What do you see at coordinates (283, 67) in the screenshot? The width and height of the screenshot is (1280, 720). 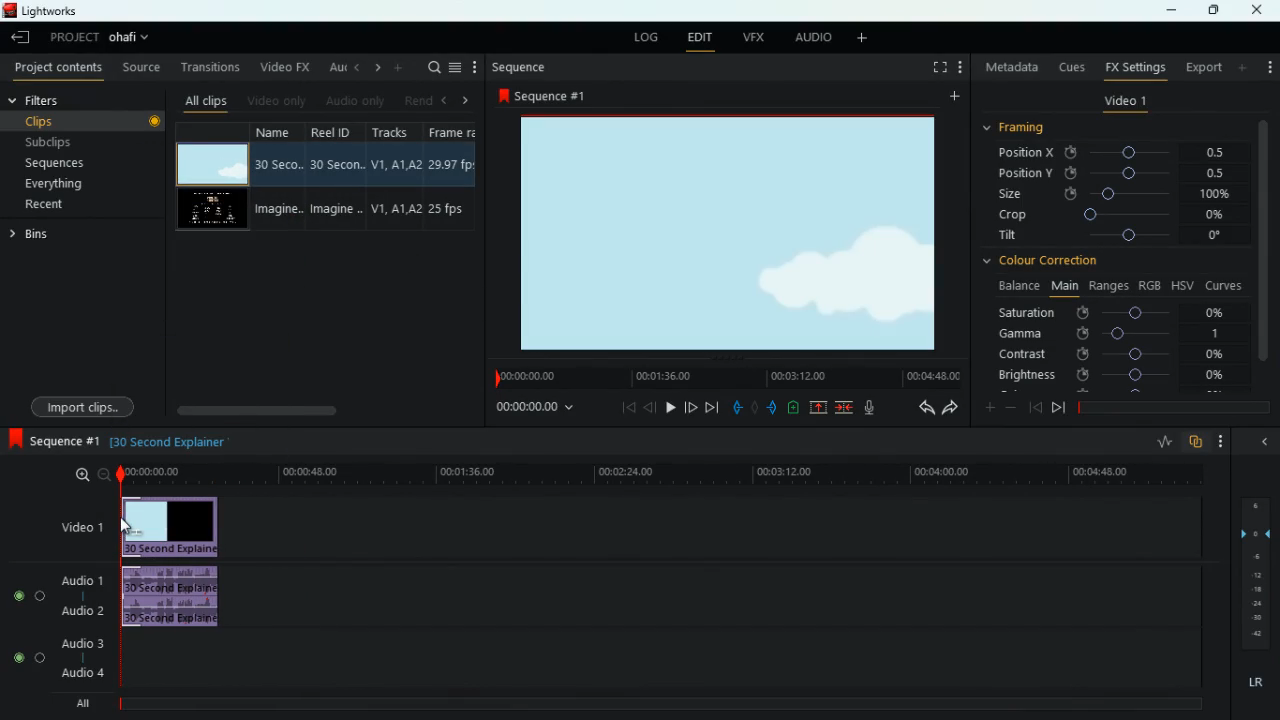 I see `video fx` at bounding box center [283, 67].